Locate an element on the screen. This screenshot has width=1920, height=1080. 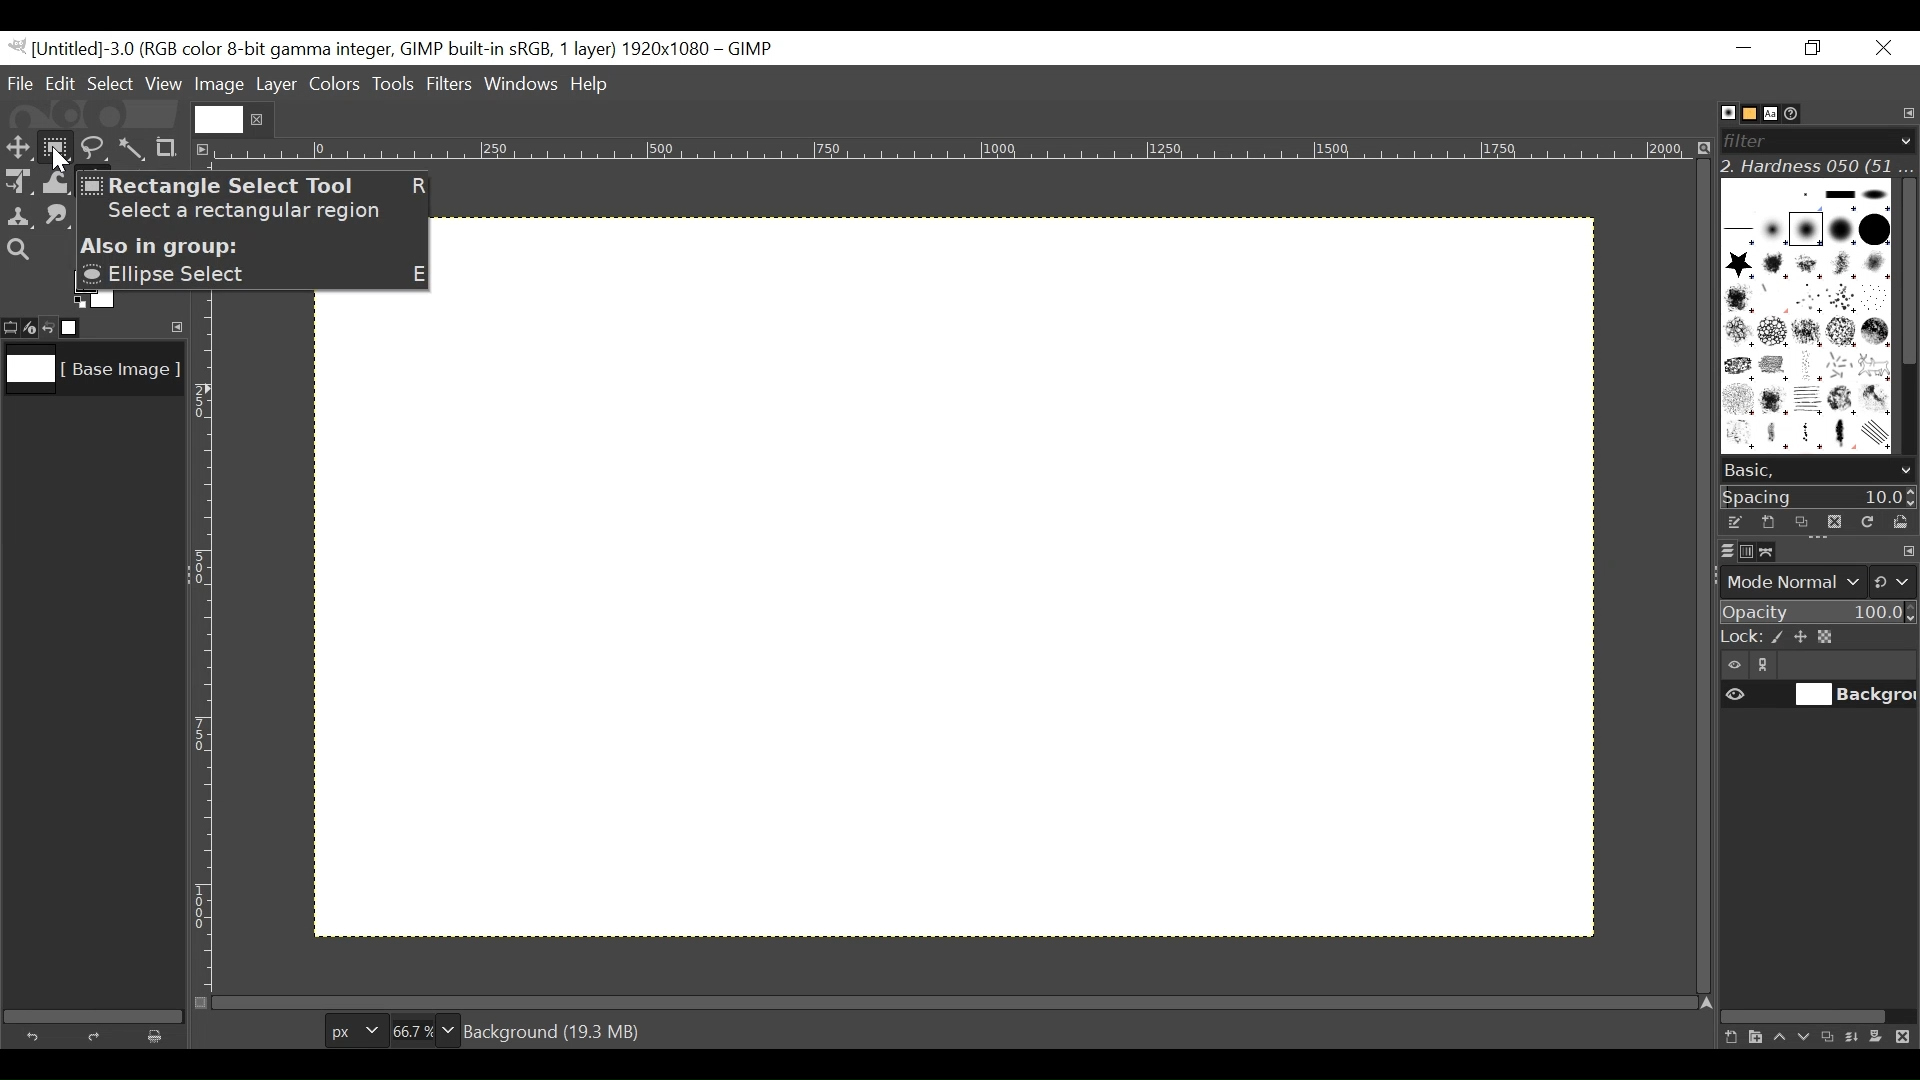
Configure this tab is located at coordinates (173, 326).